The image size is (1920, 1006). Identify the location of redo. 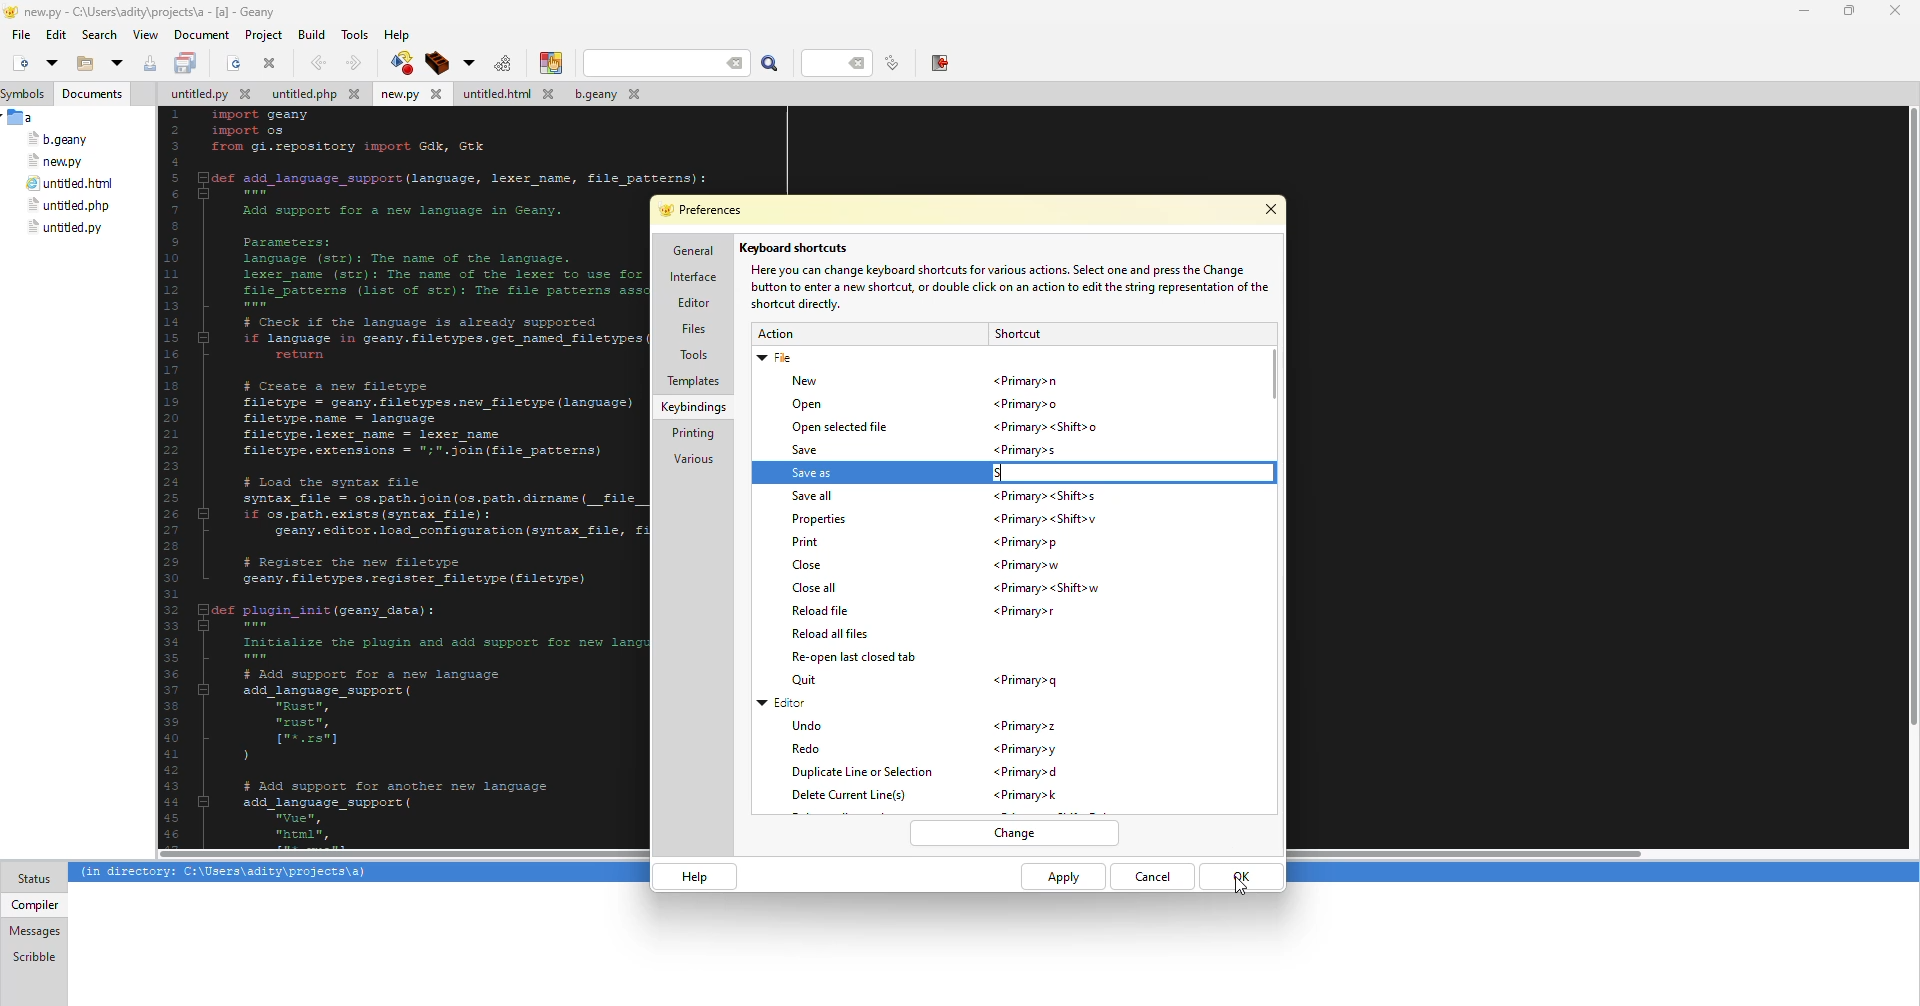
(808, 749).